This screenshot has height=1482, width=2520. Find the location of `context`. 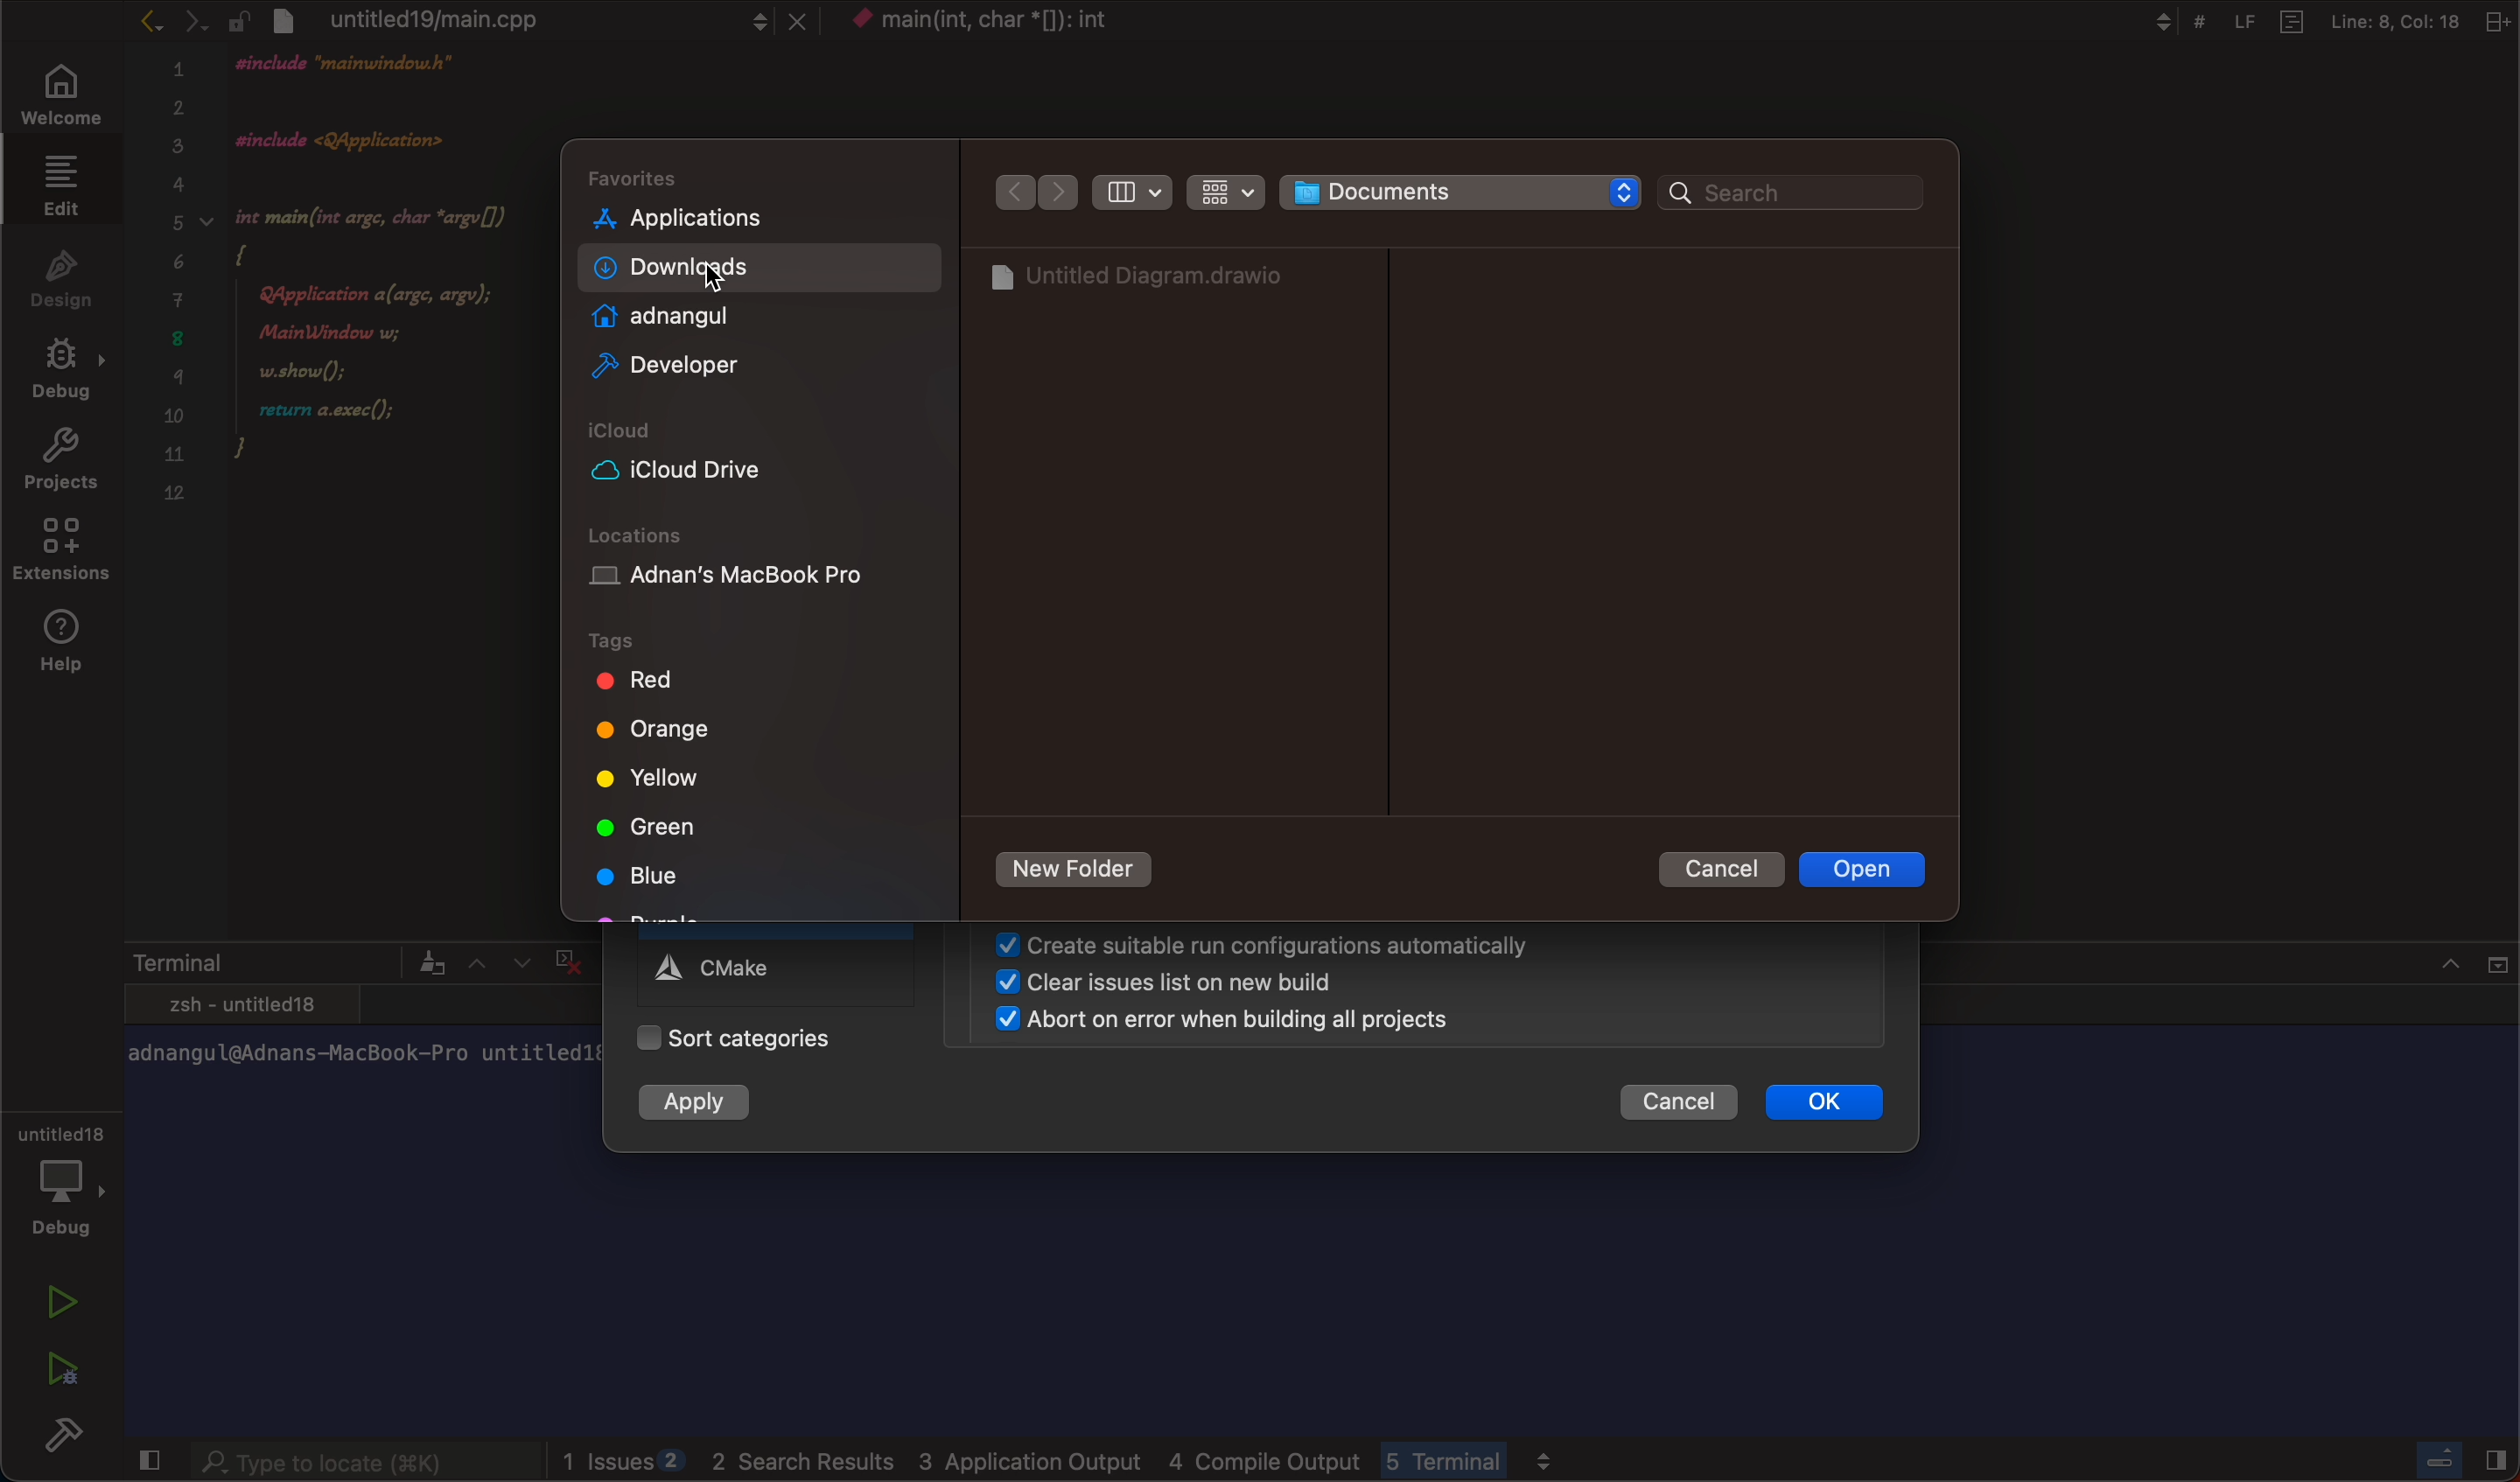

context is located at coordinates (1021, 21).